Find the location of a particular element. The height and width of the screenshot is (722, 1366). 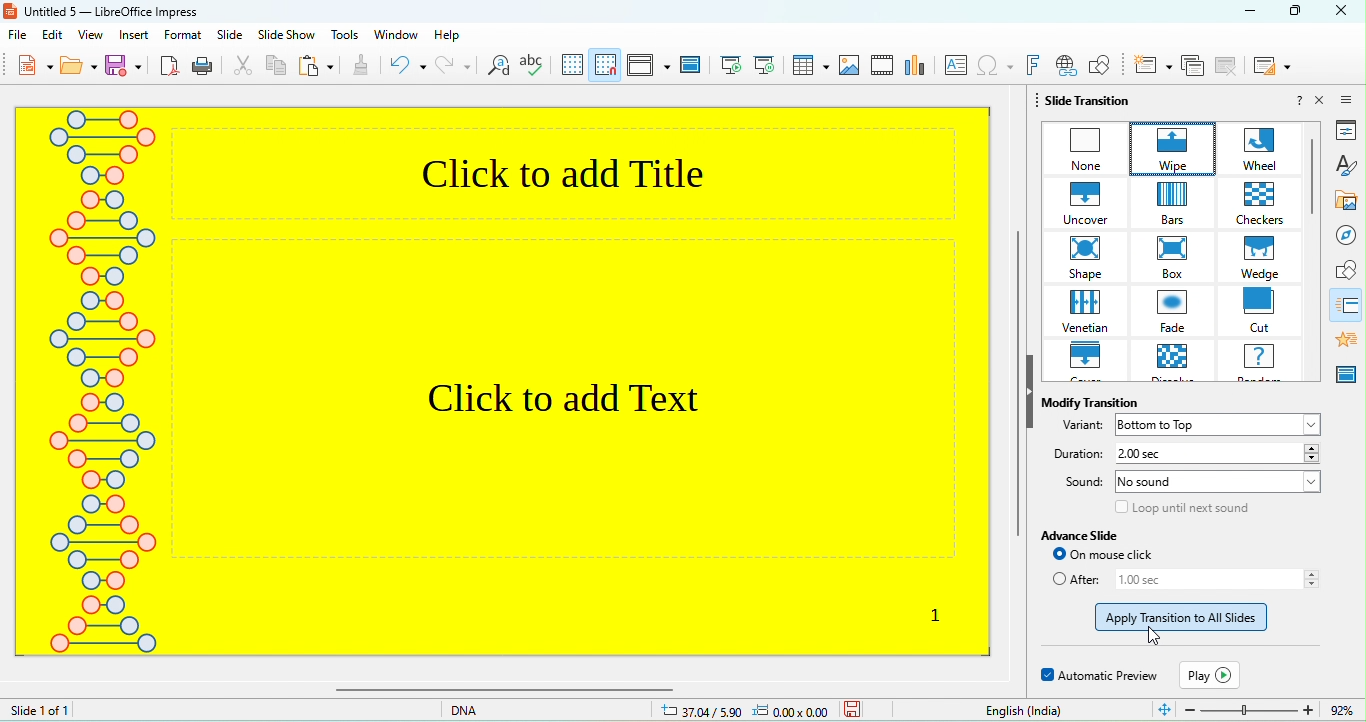

advanced slide is located at coordinates (1092, 537).